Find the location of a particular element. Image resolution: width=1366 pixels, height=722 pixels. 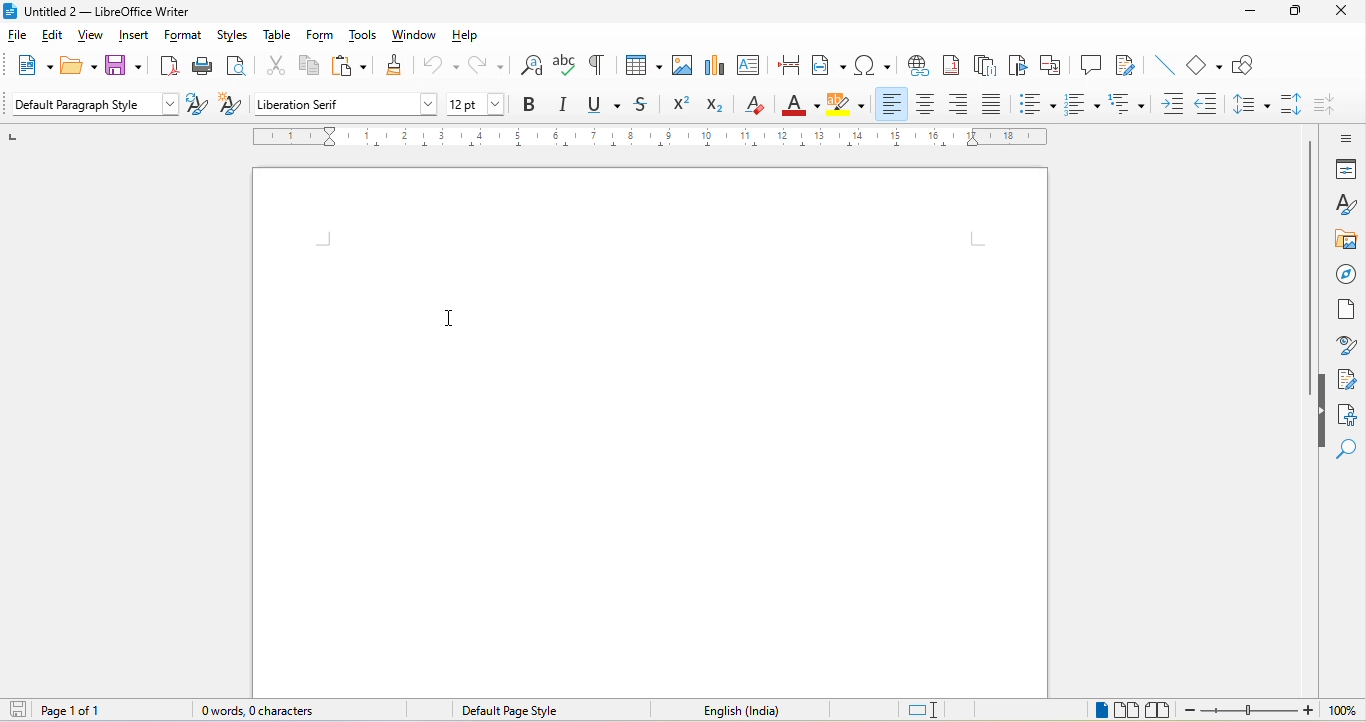

single page view is located at coordinates (1096, 710).